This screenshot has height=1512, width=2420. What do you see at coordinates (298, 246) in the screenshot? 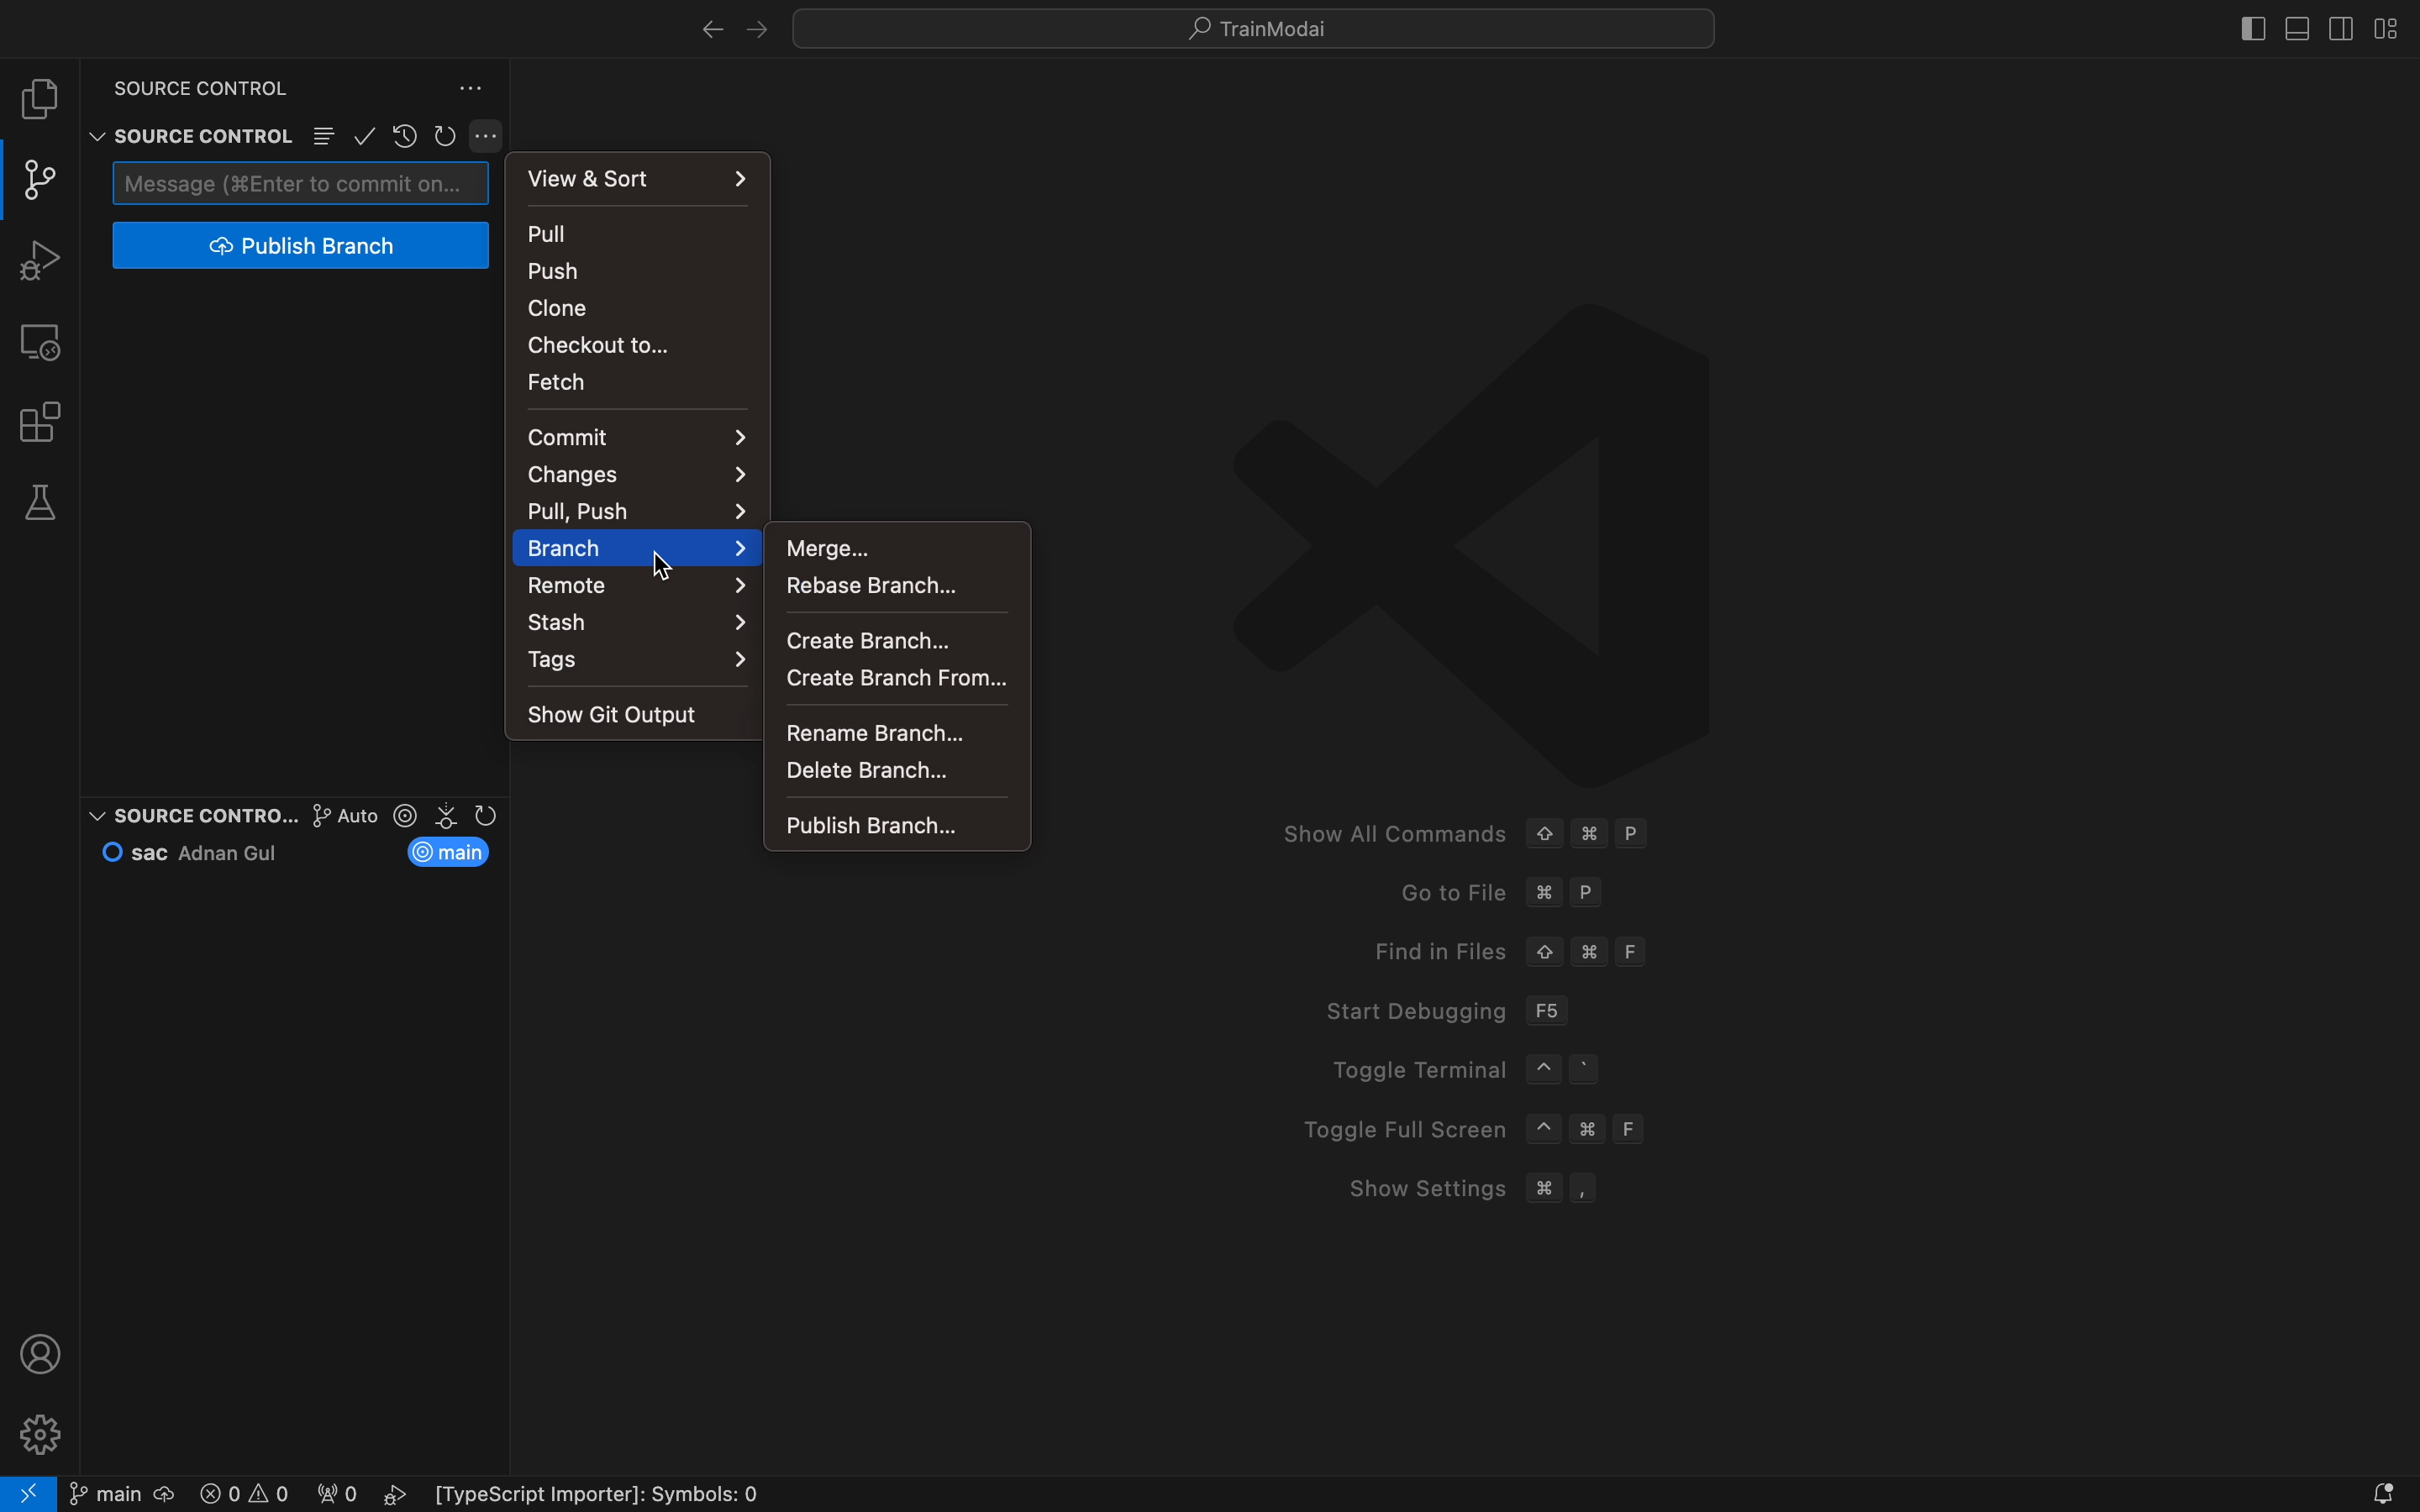
I see `publish branch` at bounding box center [298, 246].